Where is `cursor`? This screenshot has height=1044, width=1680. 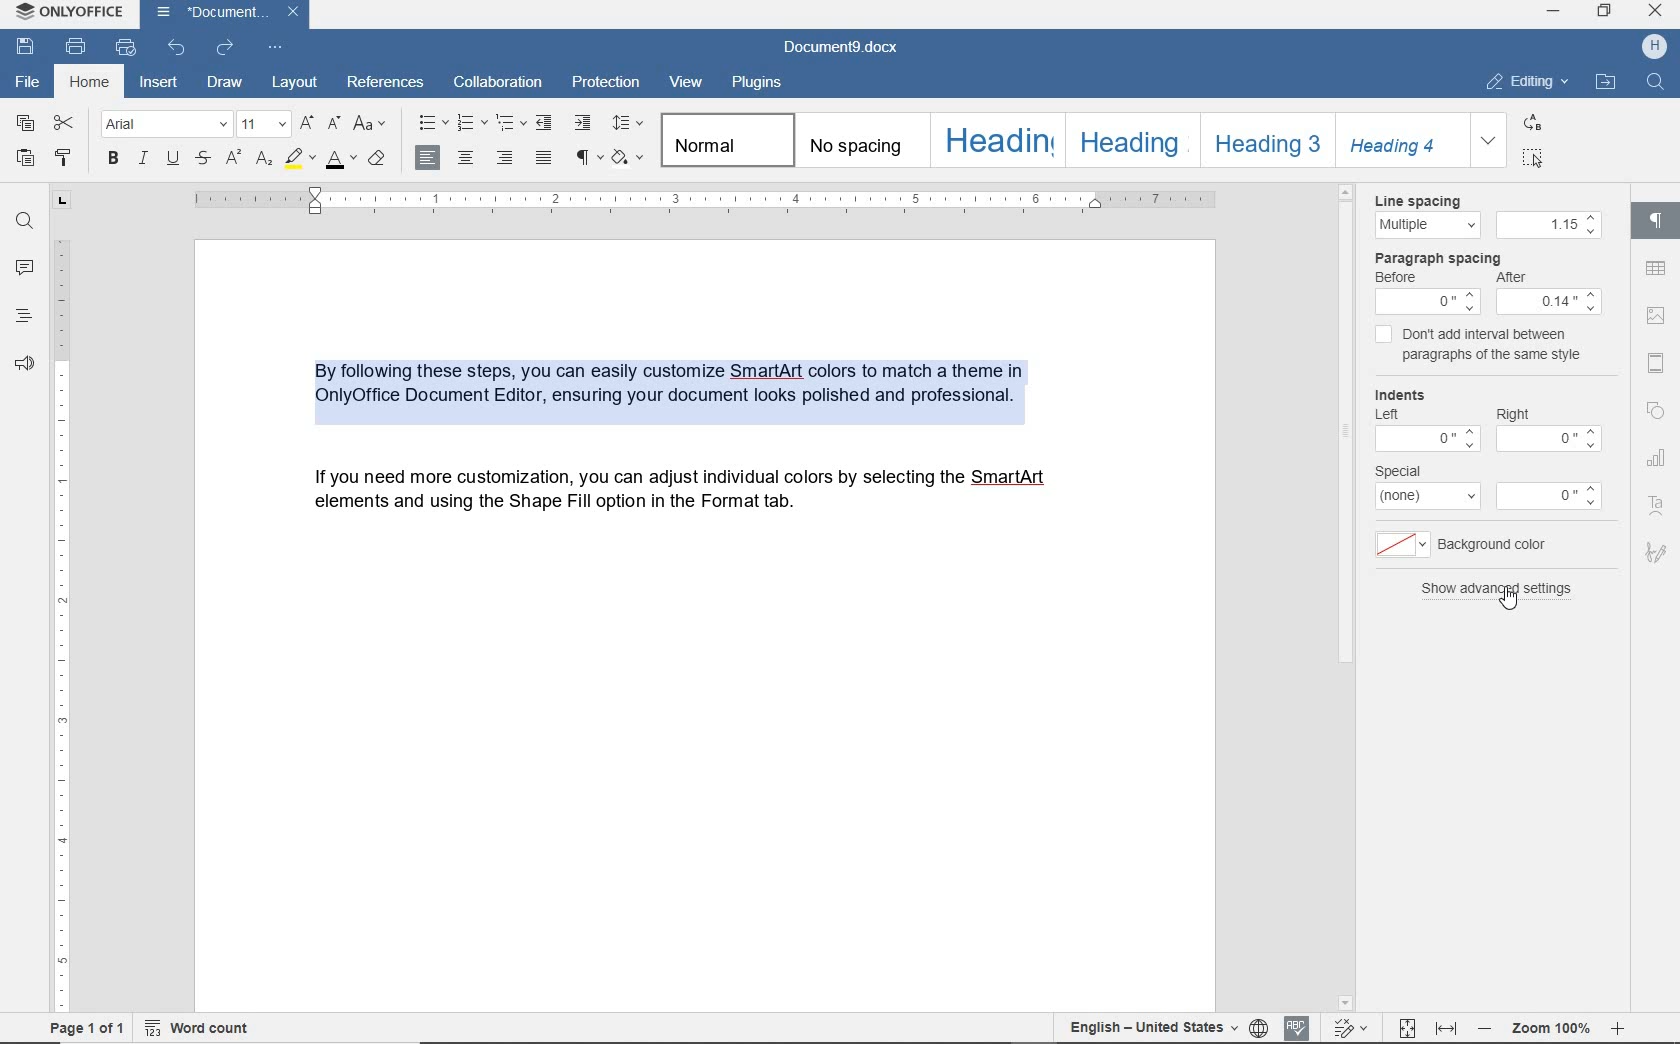
cursor is located at coordinates (1524, 612).